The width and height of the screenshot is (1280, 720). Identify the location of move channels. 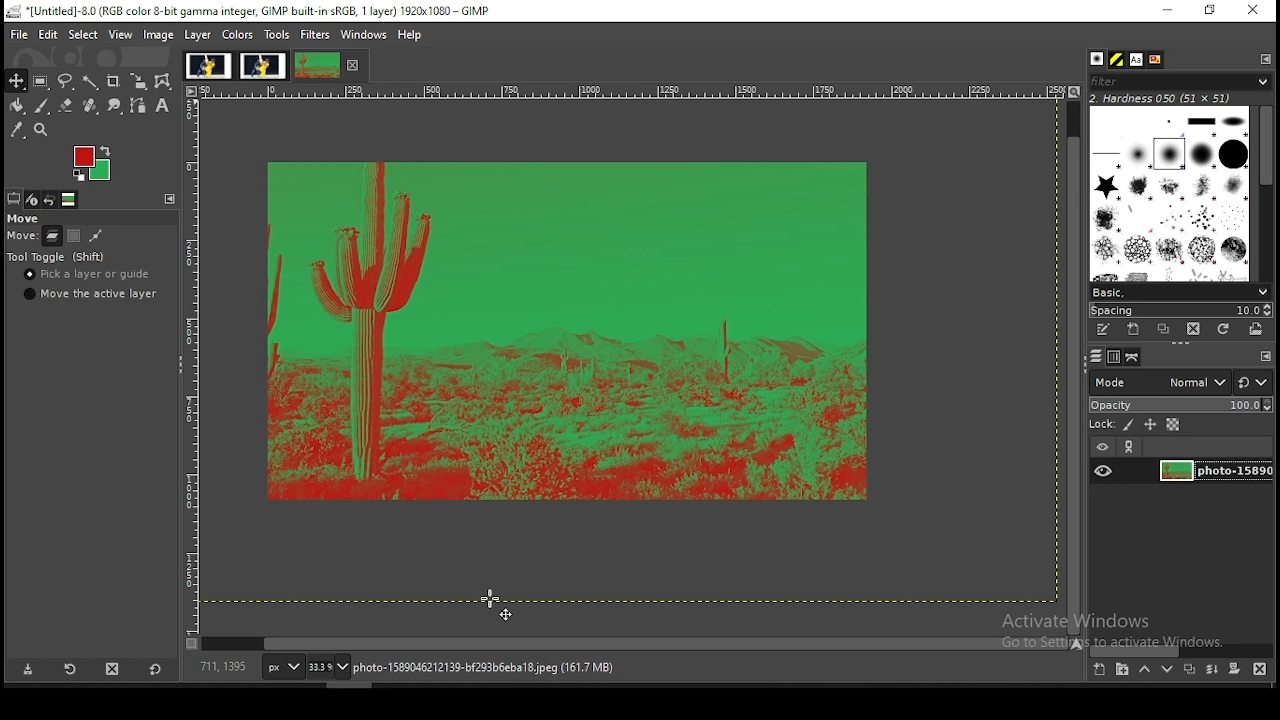
(74, 235).